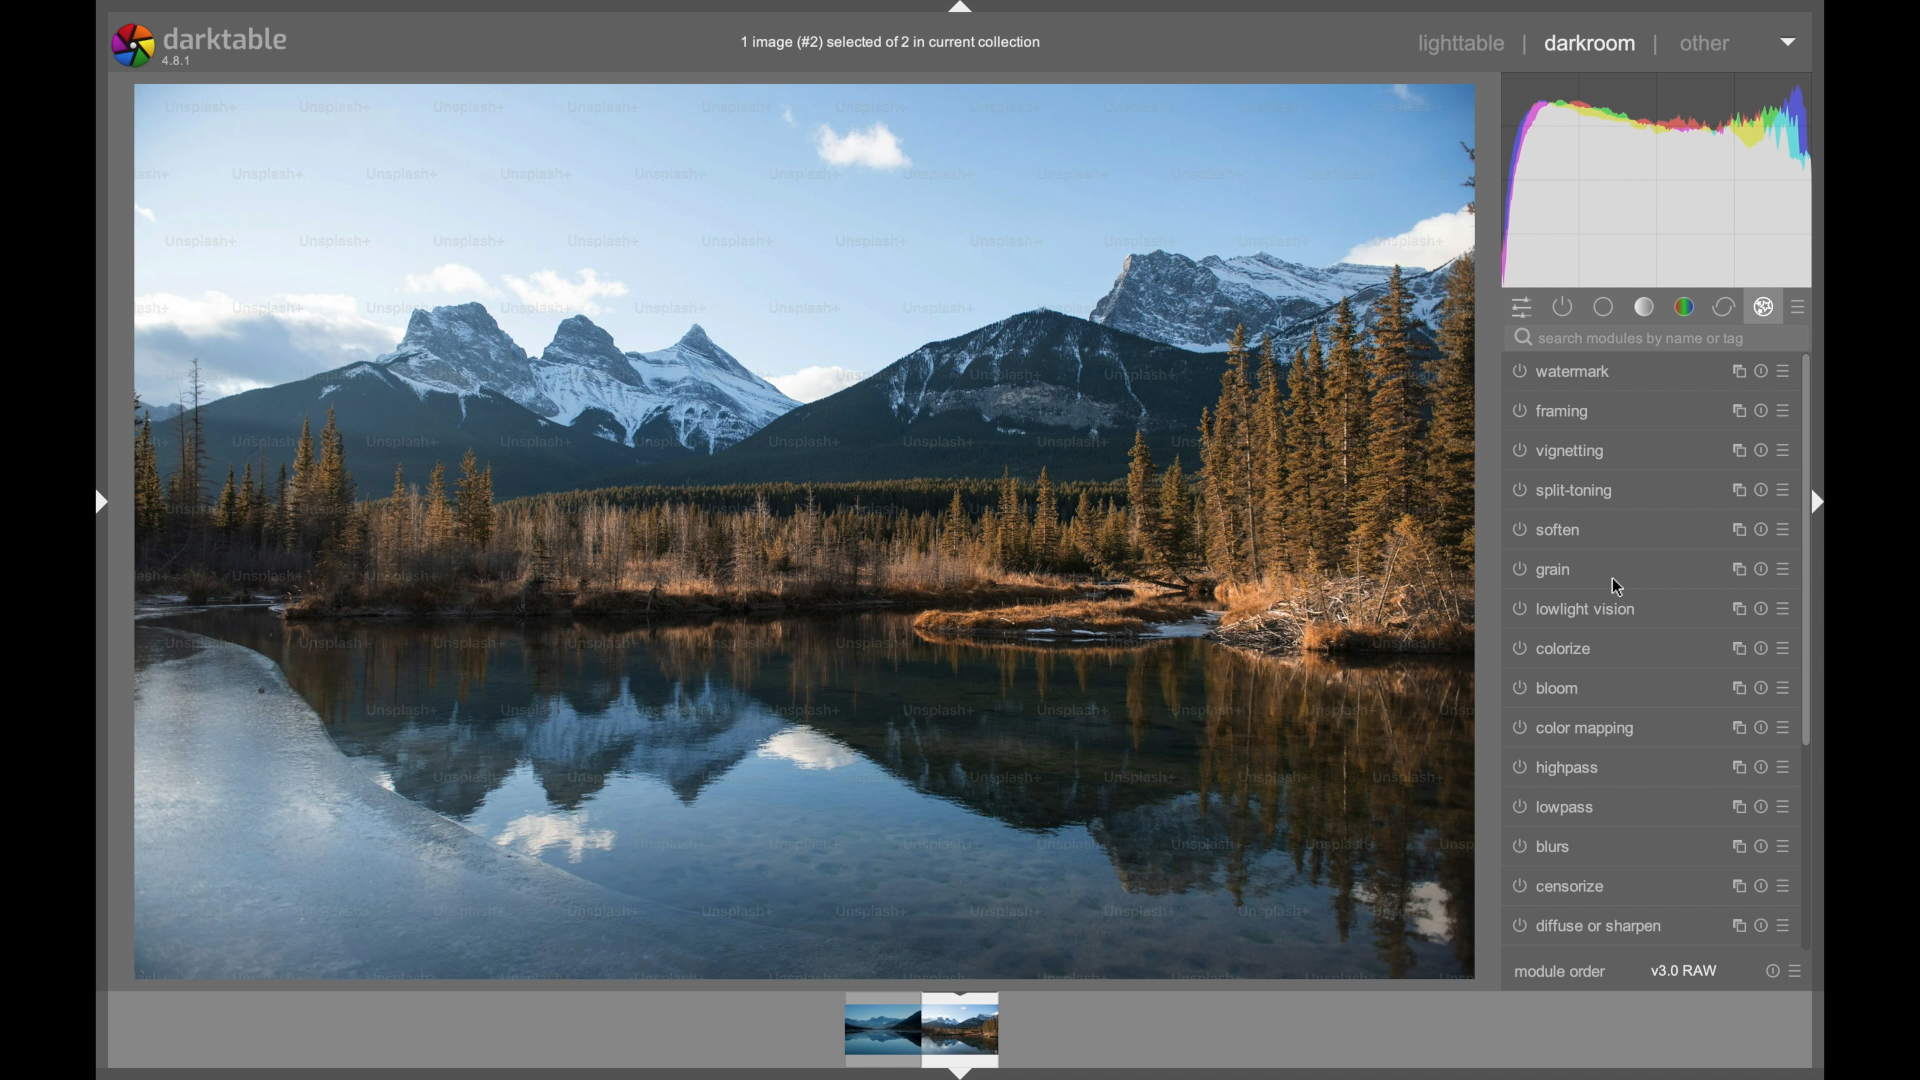 Image resolution: width=1920 pixels, height=1080 pixels. Describe the element at coordinates (1788, 886) in the screenshot. I see `presets` at that location.